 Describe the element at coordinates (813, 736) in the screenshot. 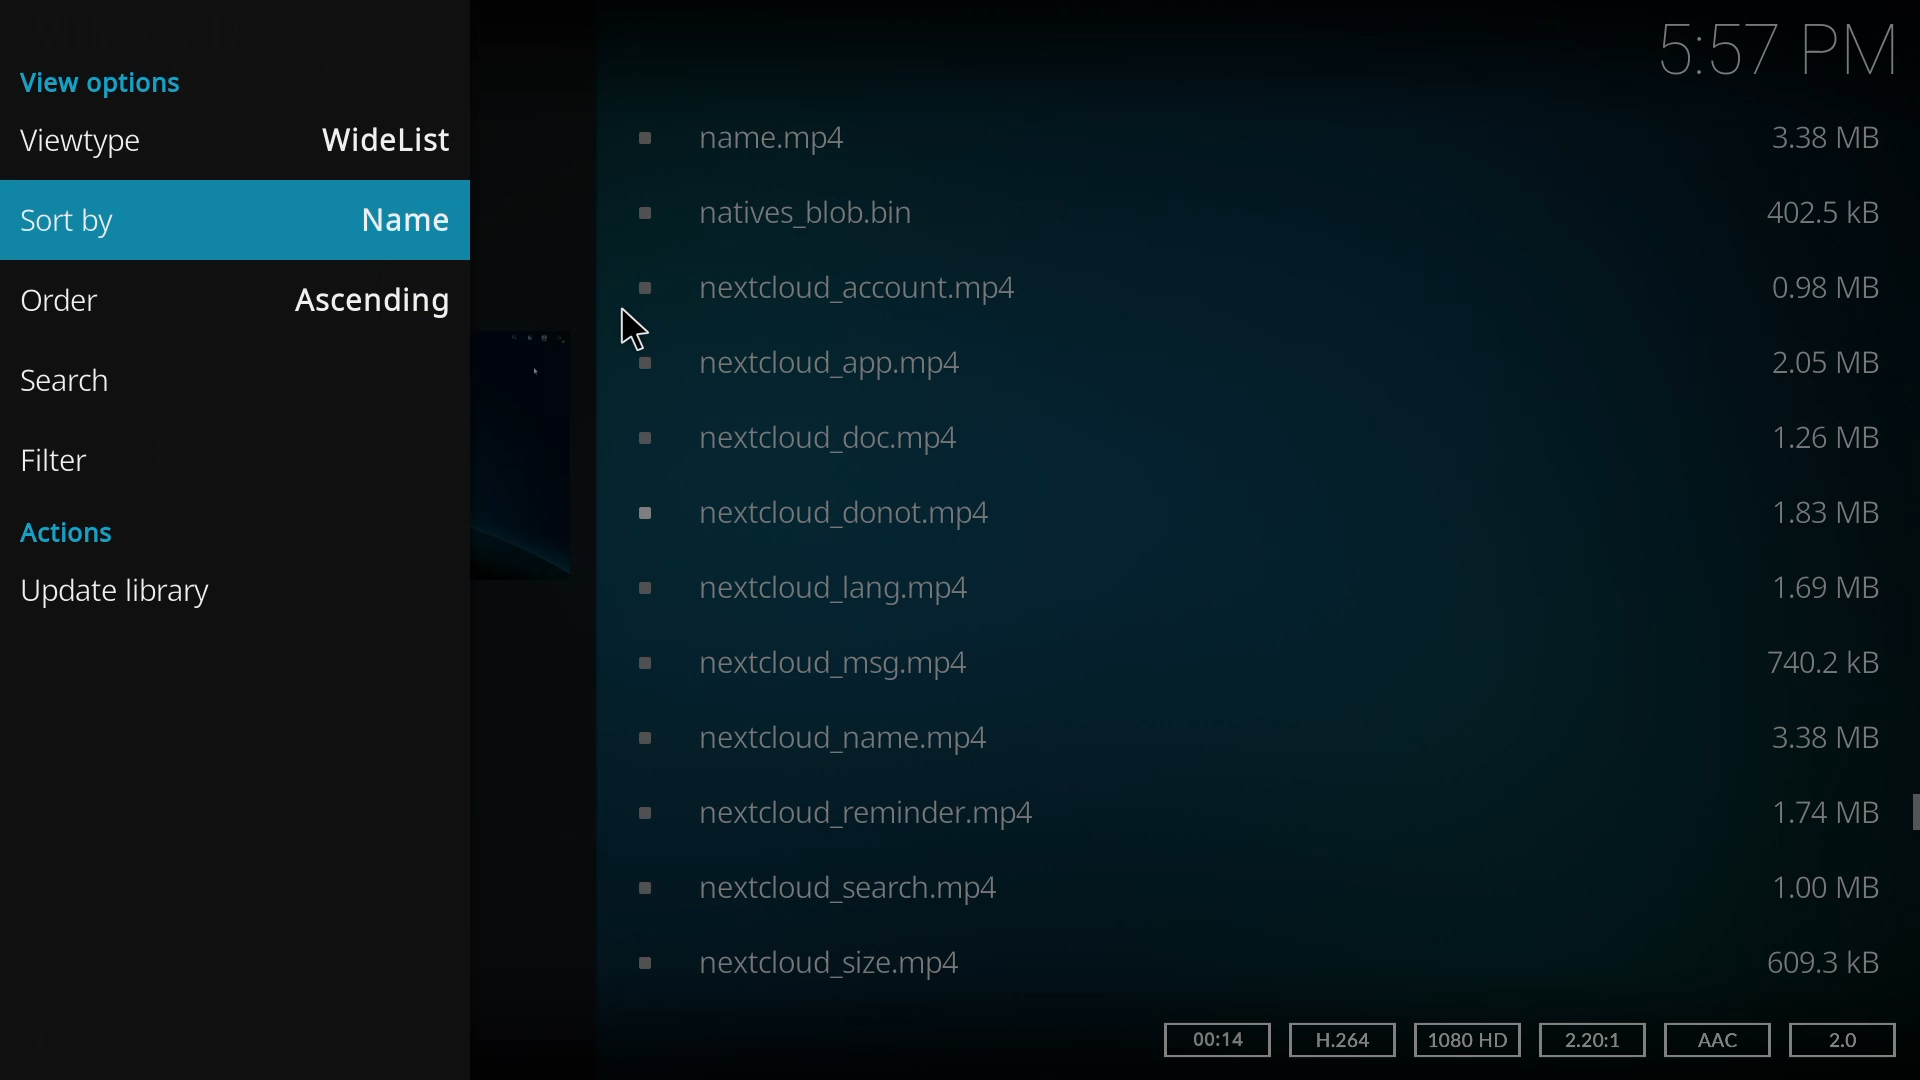

I see `video` at that location.